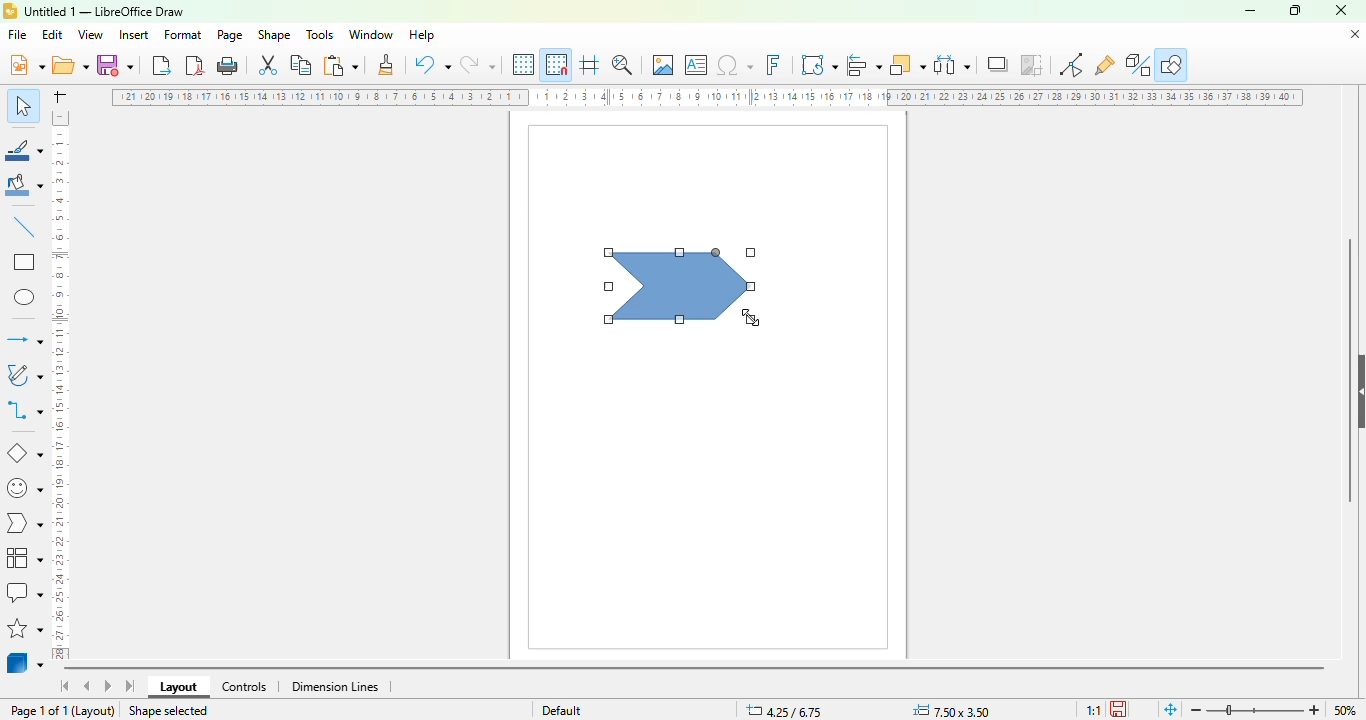 The image size is (1366, 720). What do you see at coordinates (25, 226) in the screenshot?
I see `insert line` at bounding box center [25, 226].